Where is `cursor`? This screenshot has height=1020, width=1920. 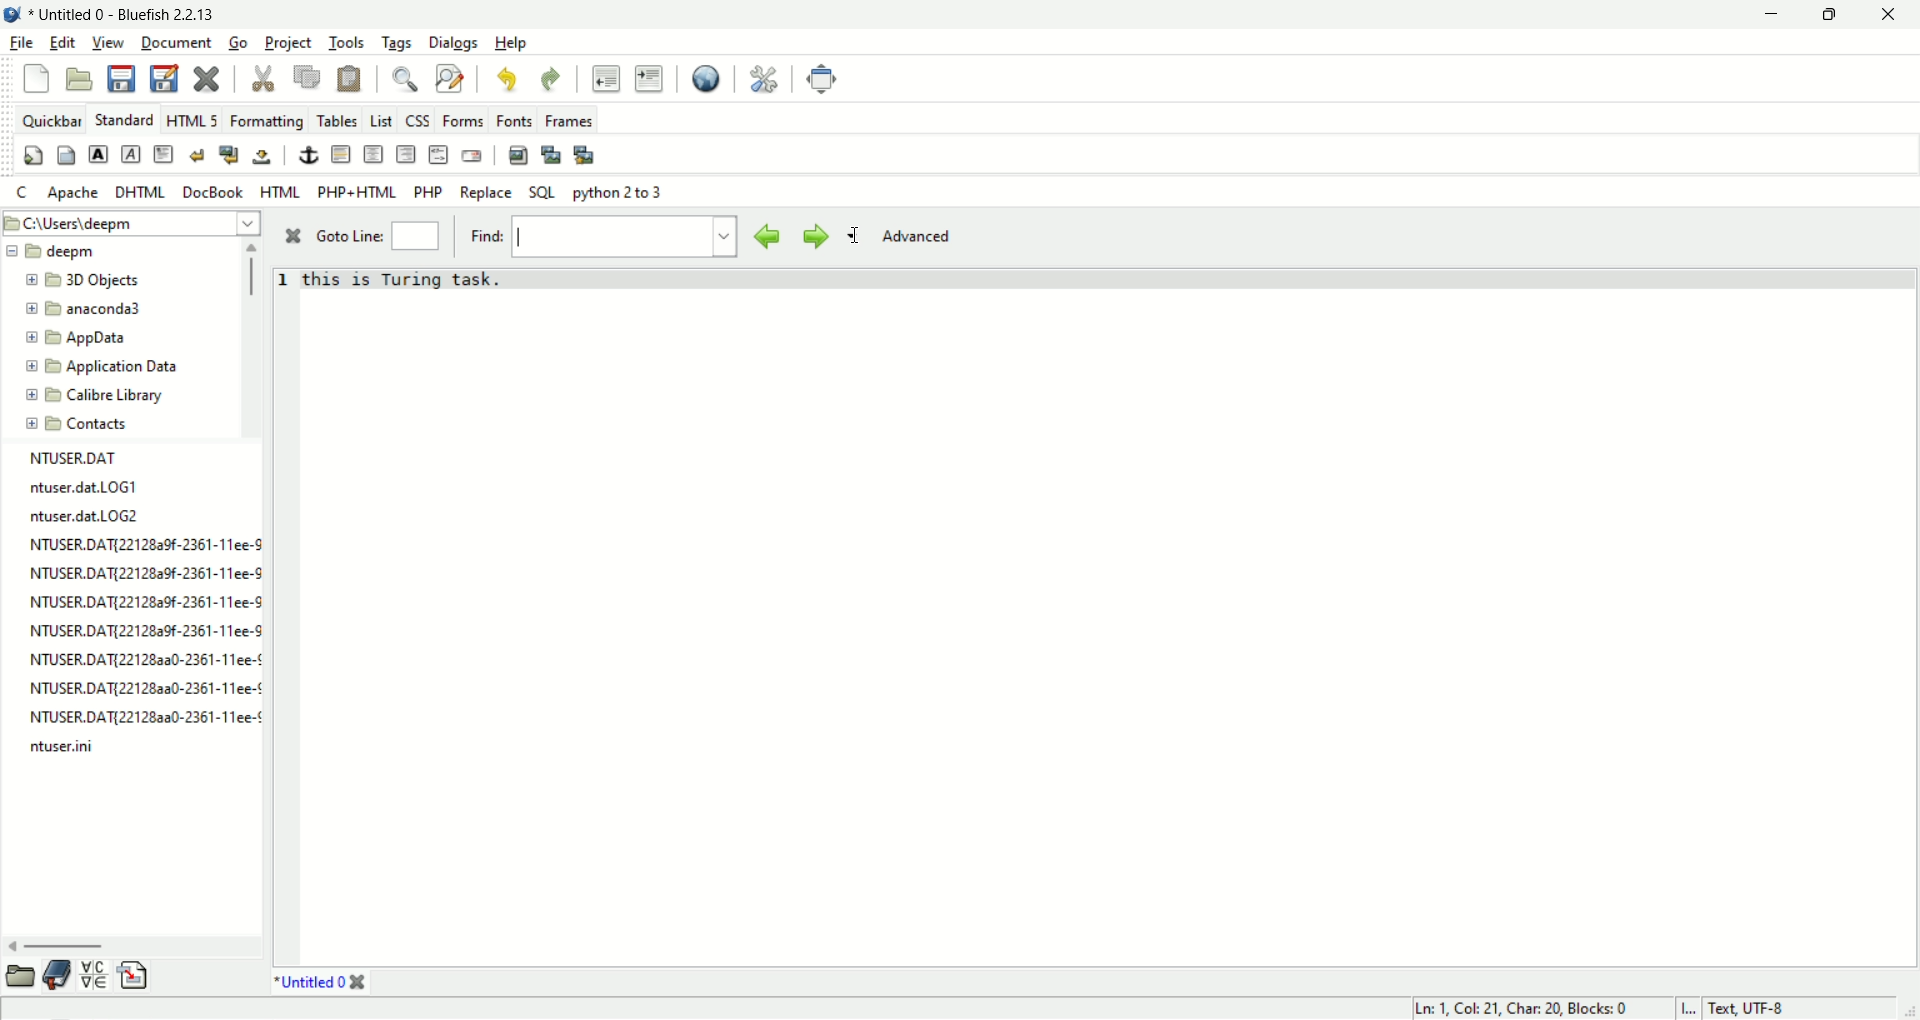
cursor is located at coordinates (522, 236).